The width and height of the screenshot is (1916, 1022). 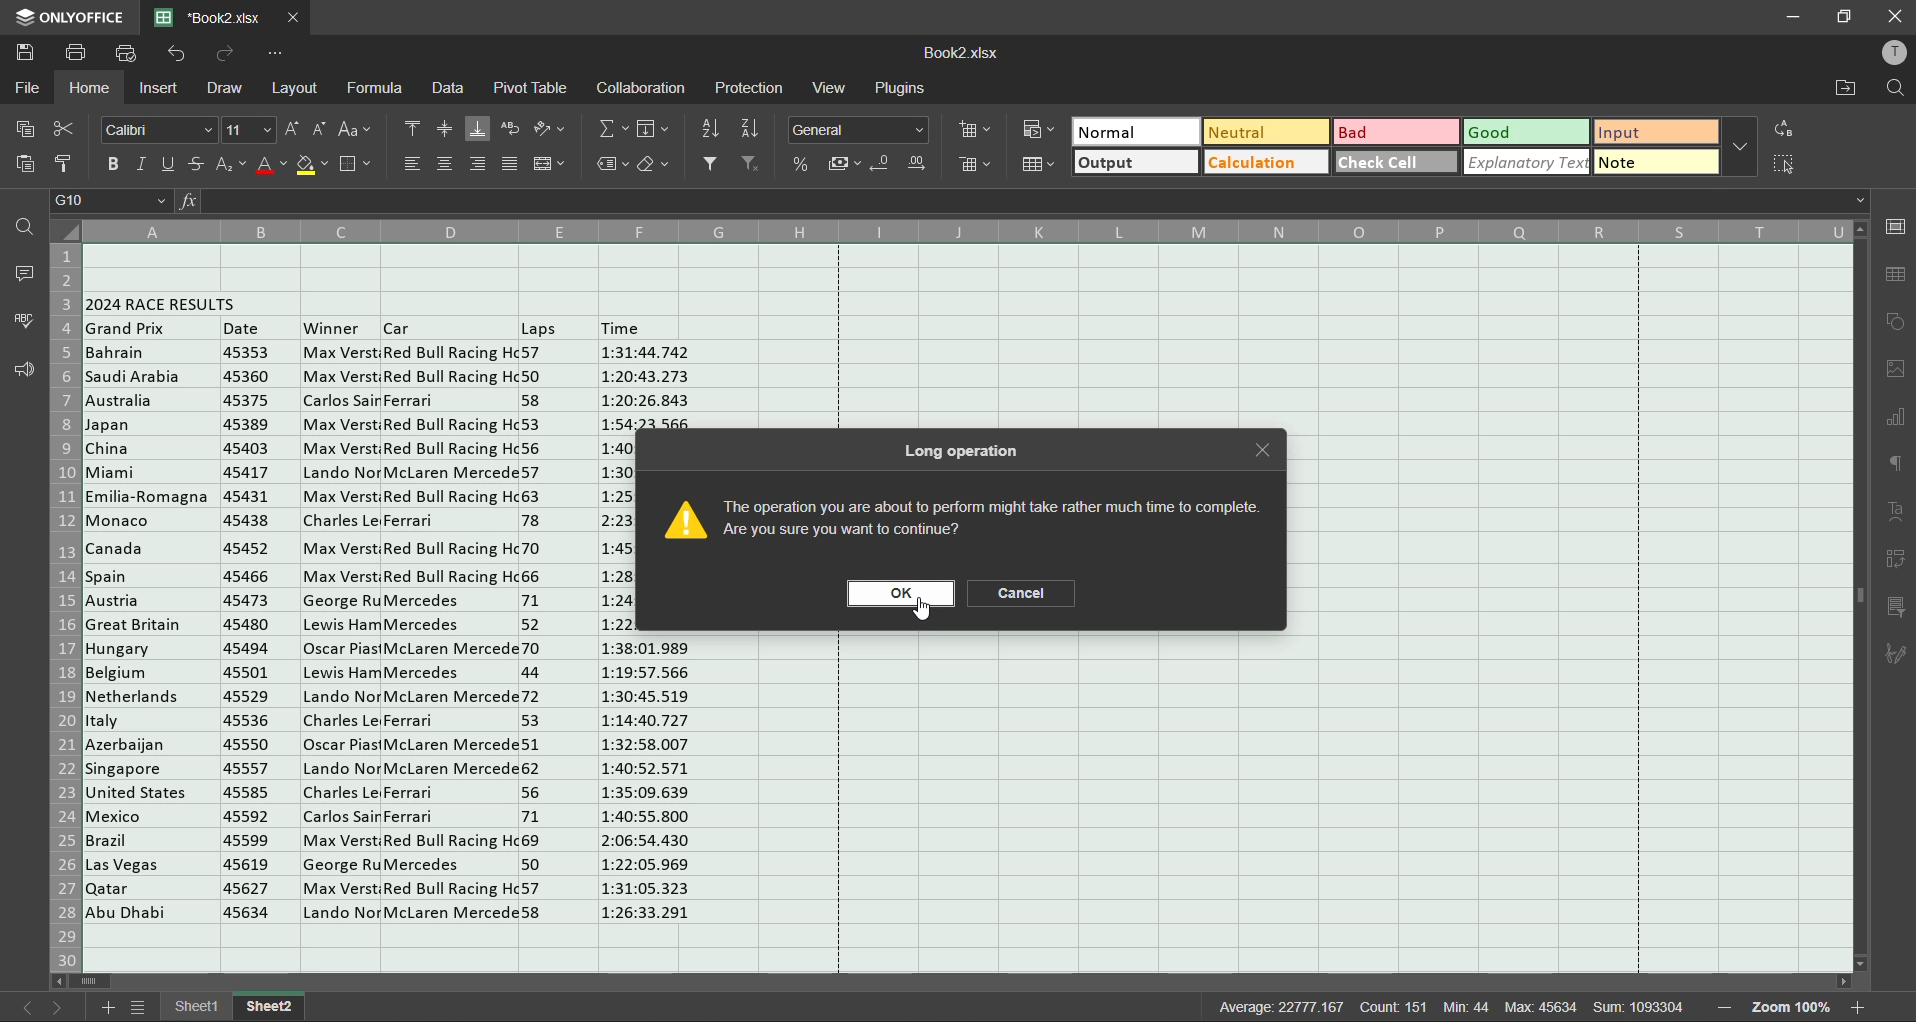 What do you see at coordinates (1896, 371) in the screenshot?
I see `images` at bounding box center [1896, 371].